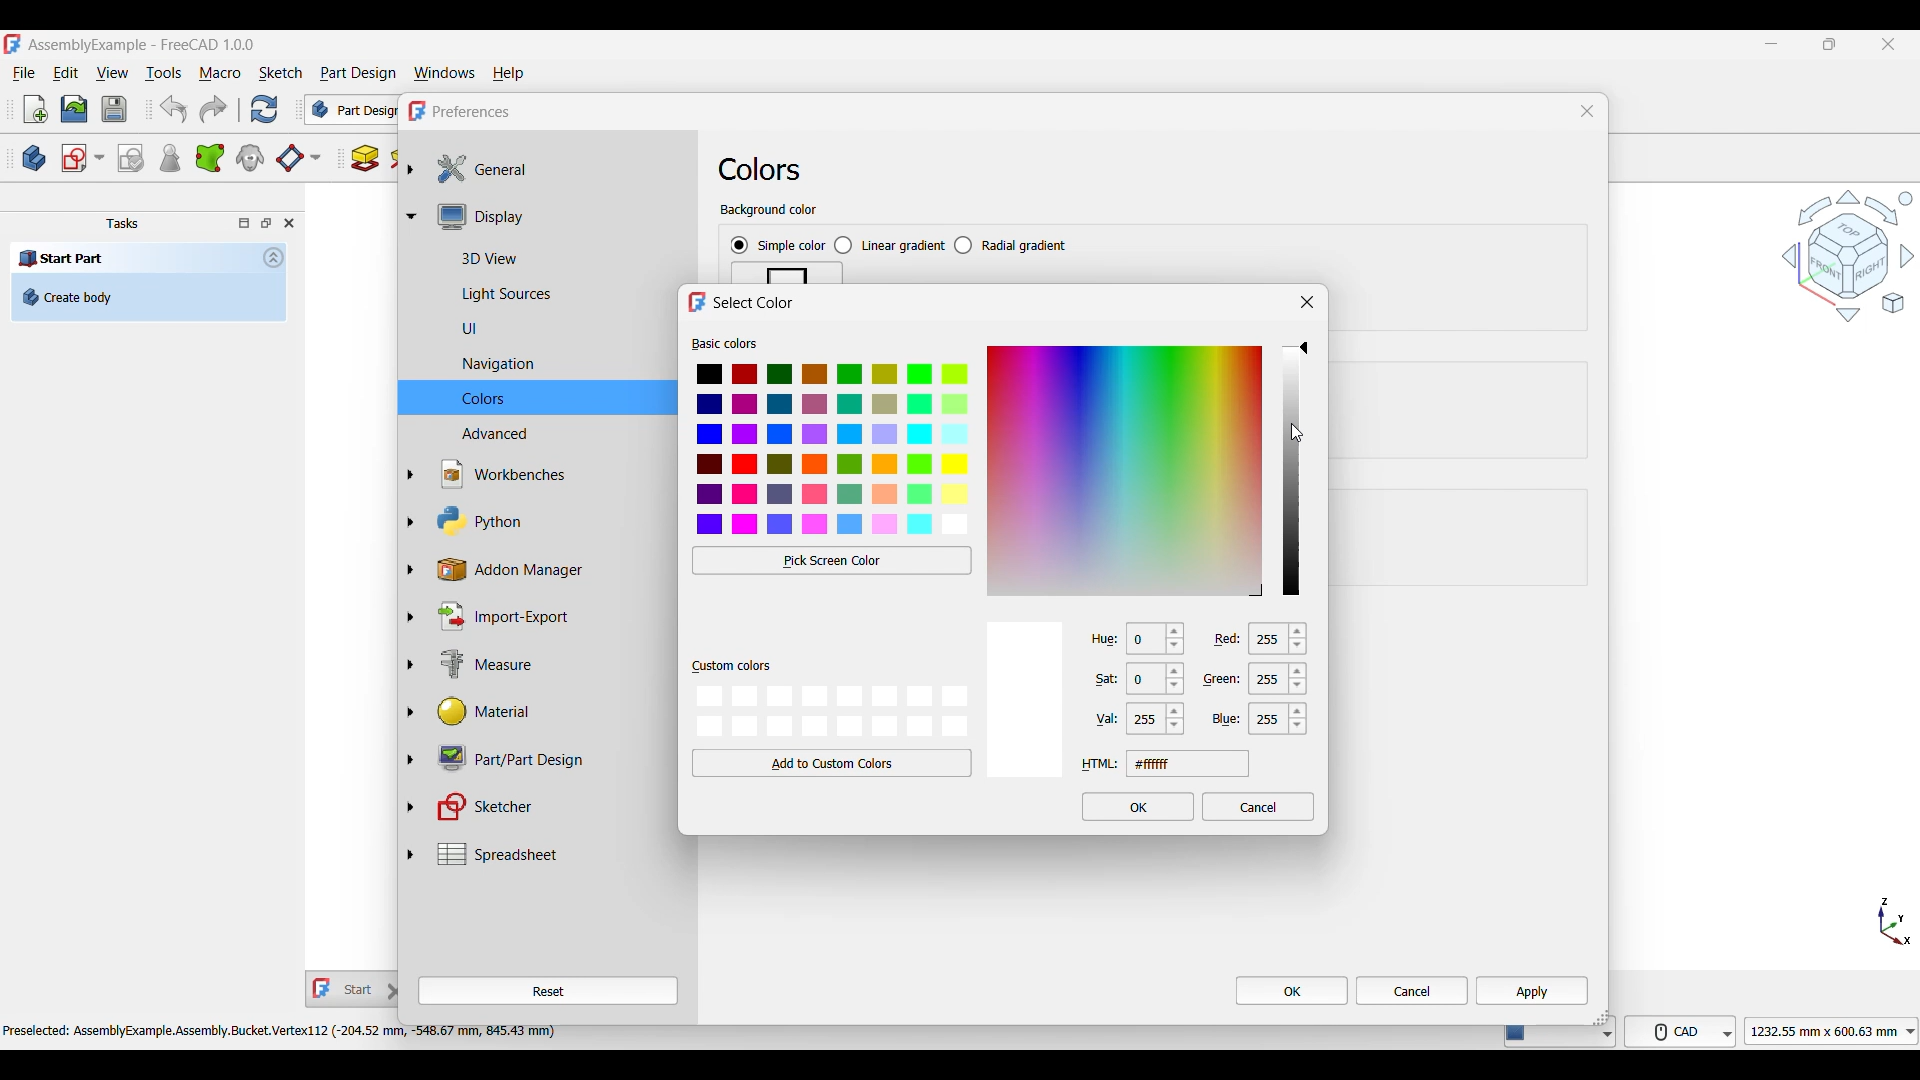  Describe the element at coordinates (411, 511) in the screenshot. I see `Expand/Collapse` at that location.